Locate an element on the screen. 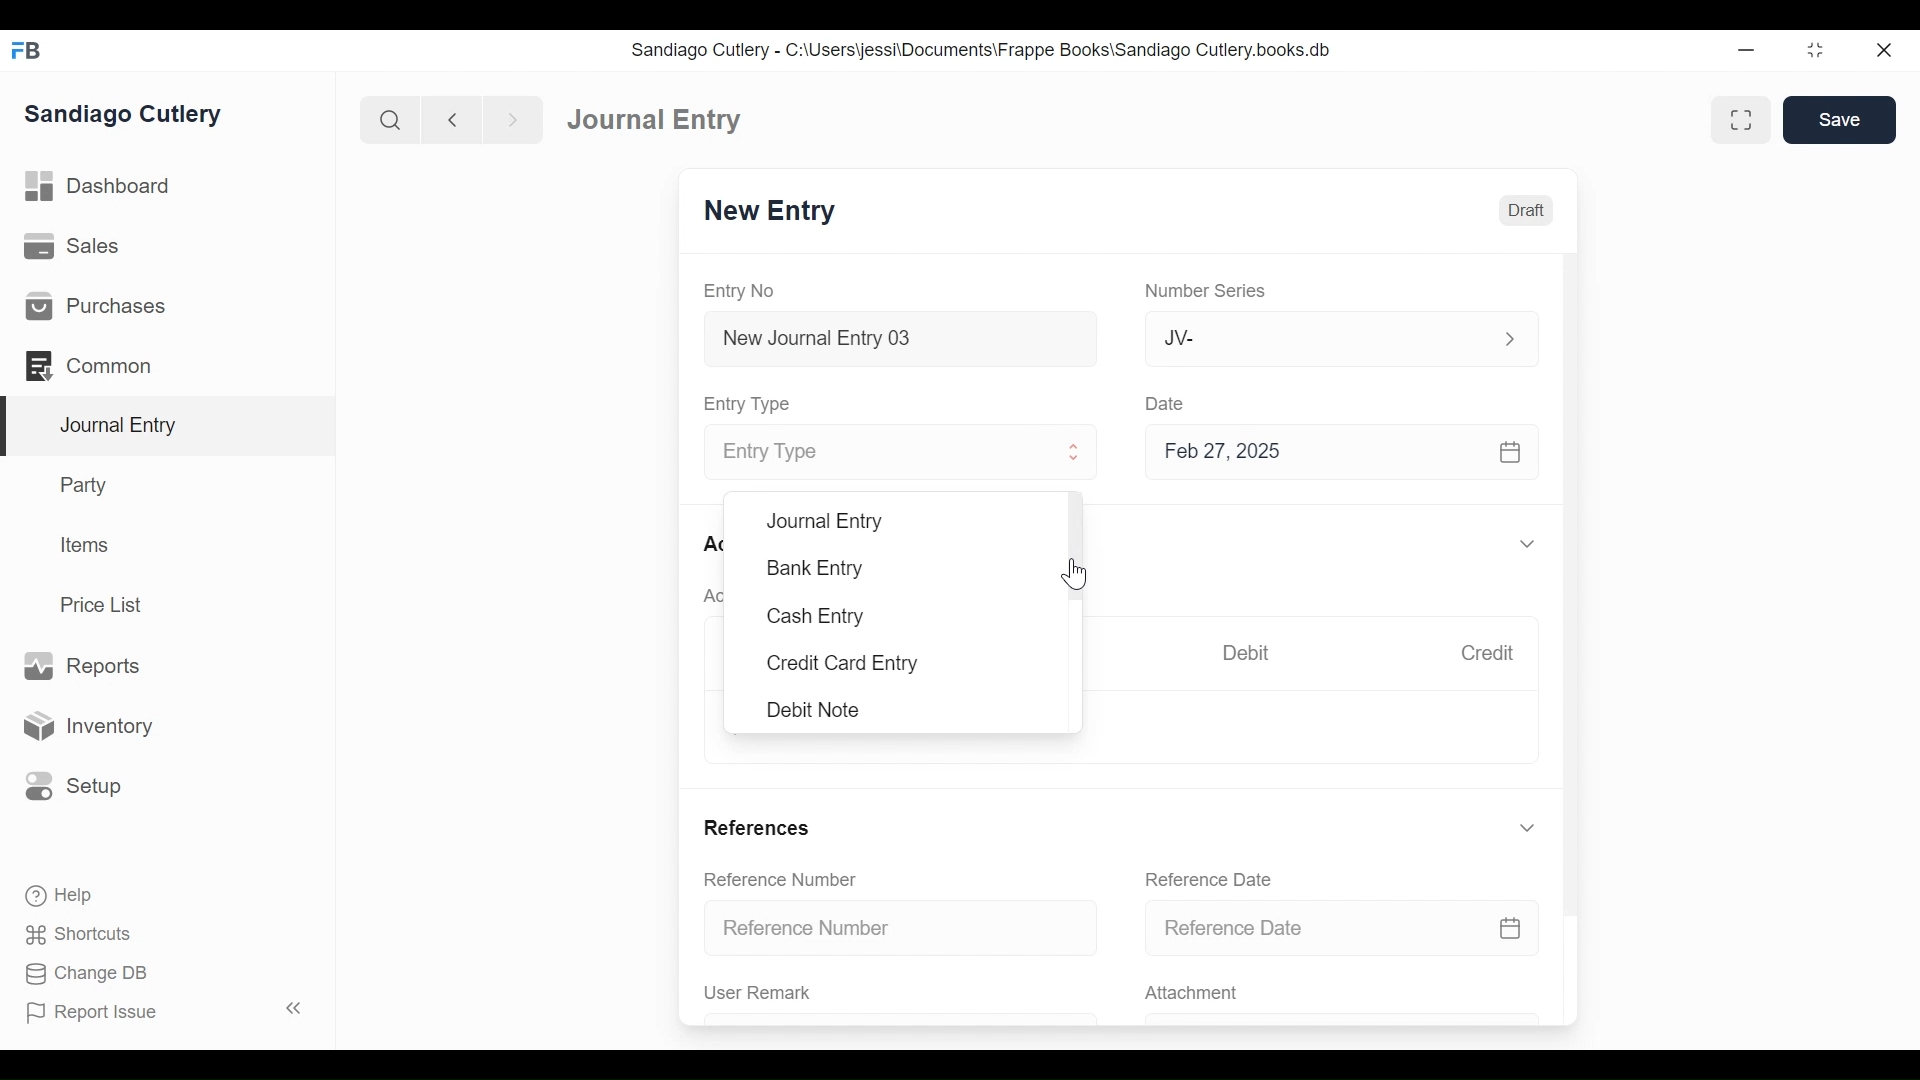 Image resolution: width=1920 pixels, height=1080 pixels. Help is located at coordinates (61, 896).